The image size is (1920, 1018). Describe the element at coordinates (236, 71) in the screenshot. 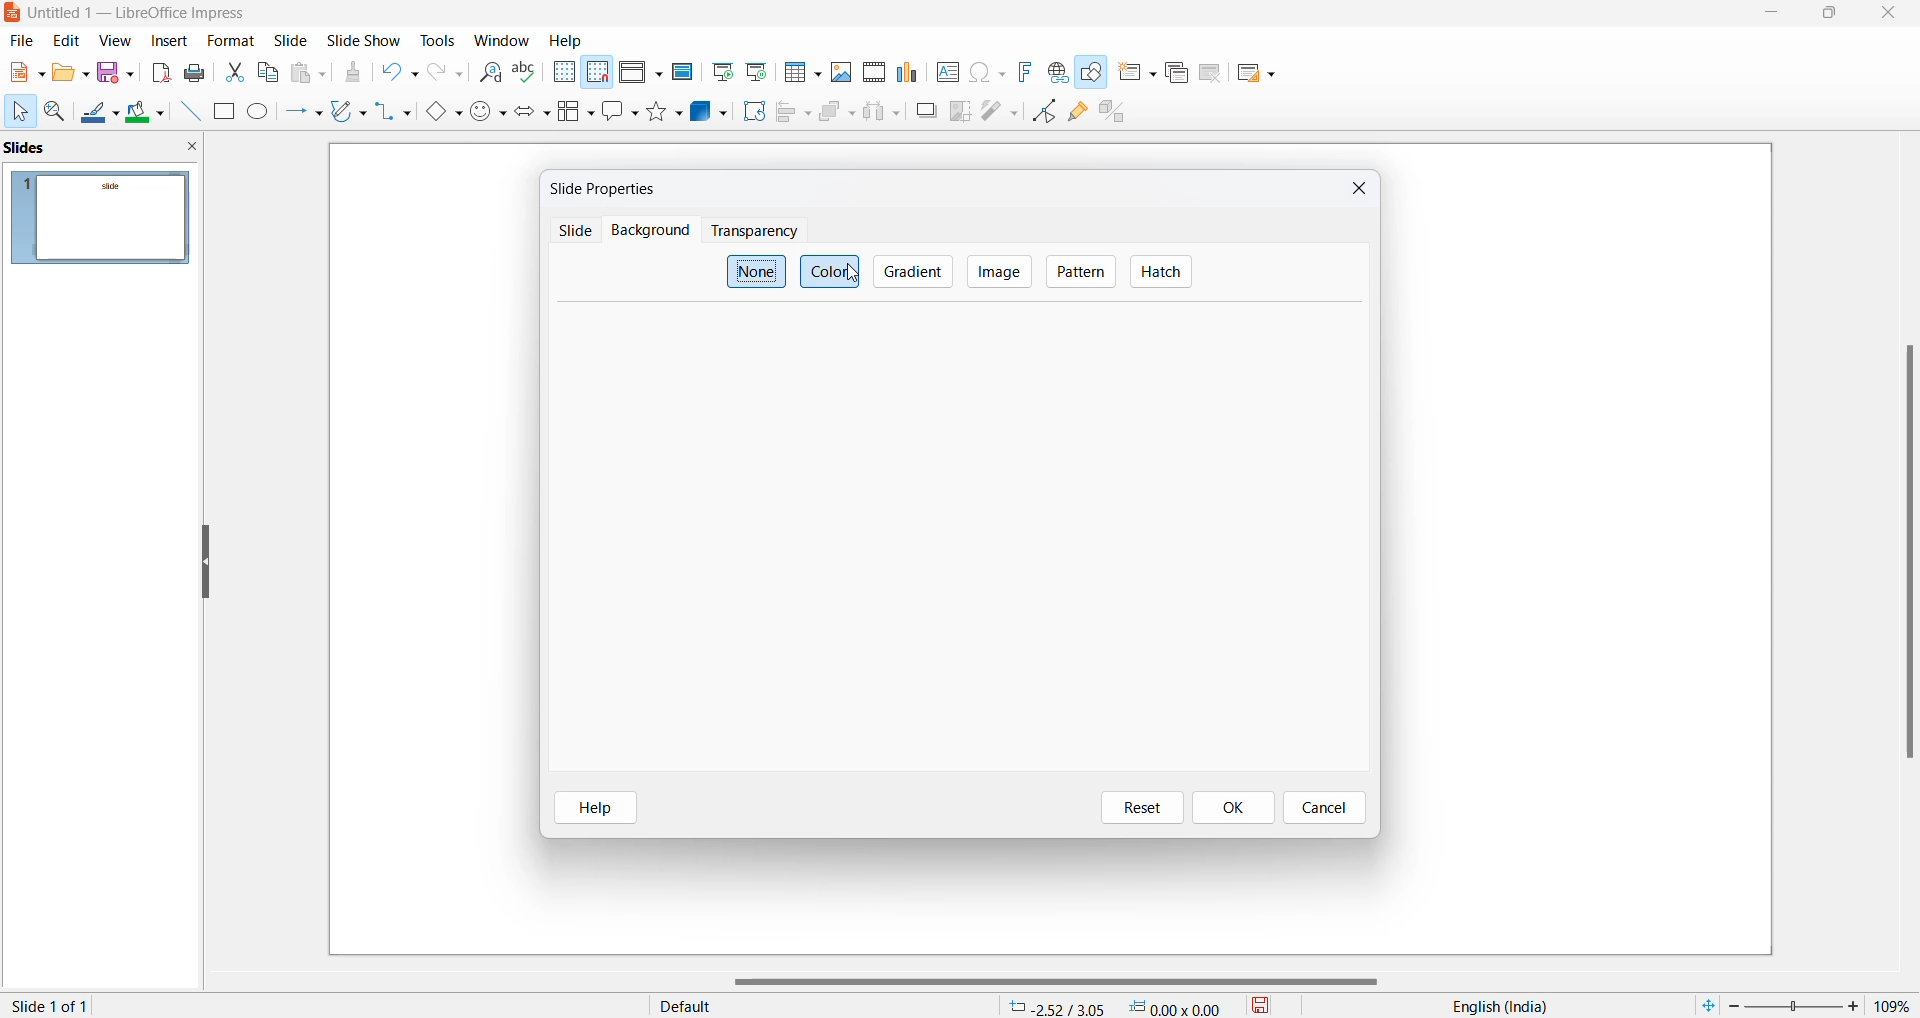

I see `cut` at that location.